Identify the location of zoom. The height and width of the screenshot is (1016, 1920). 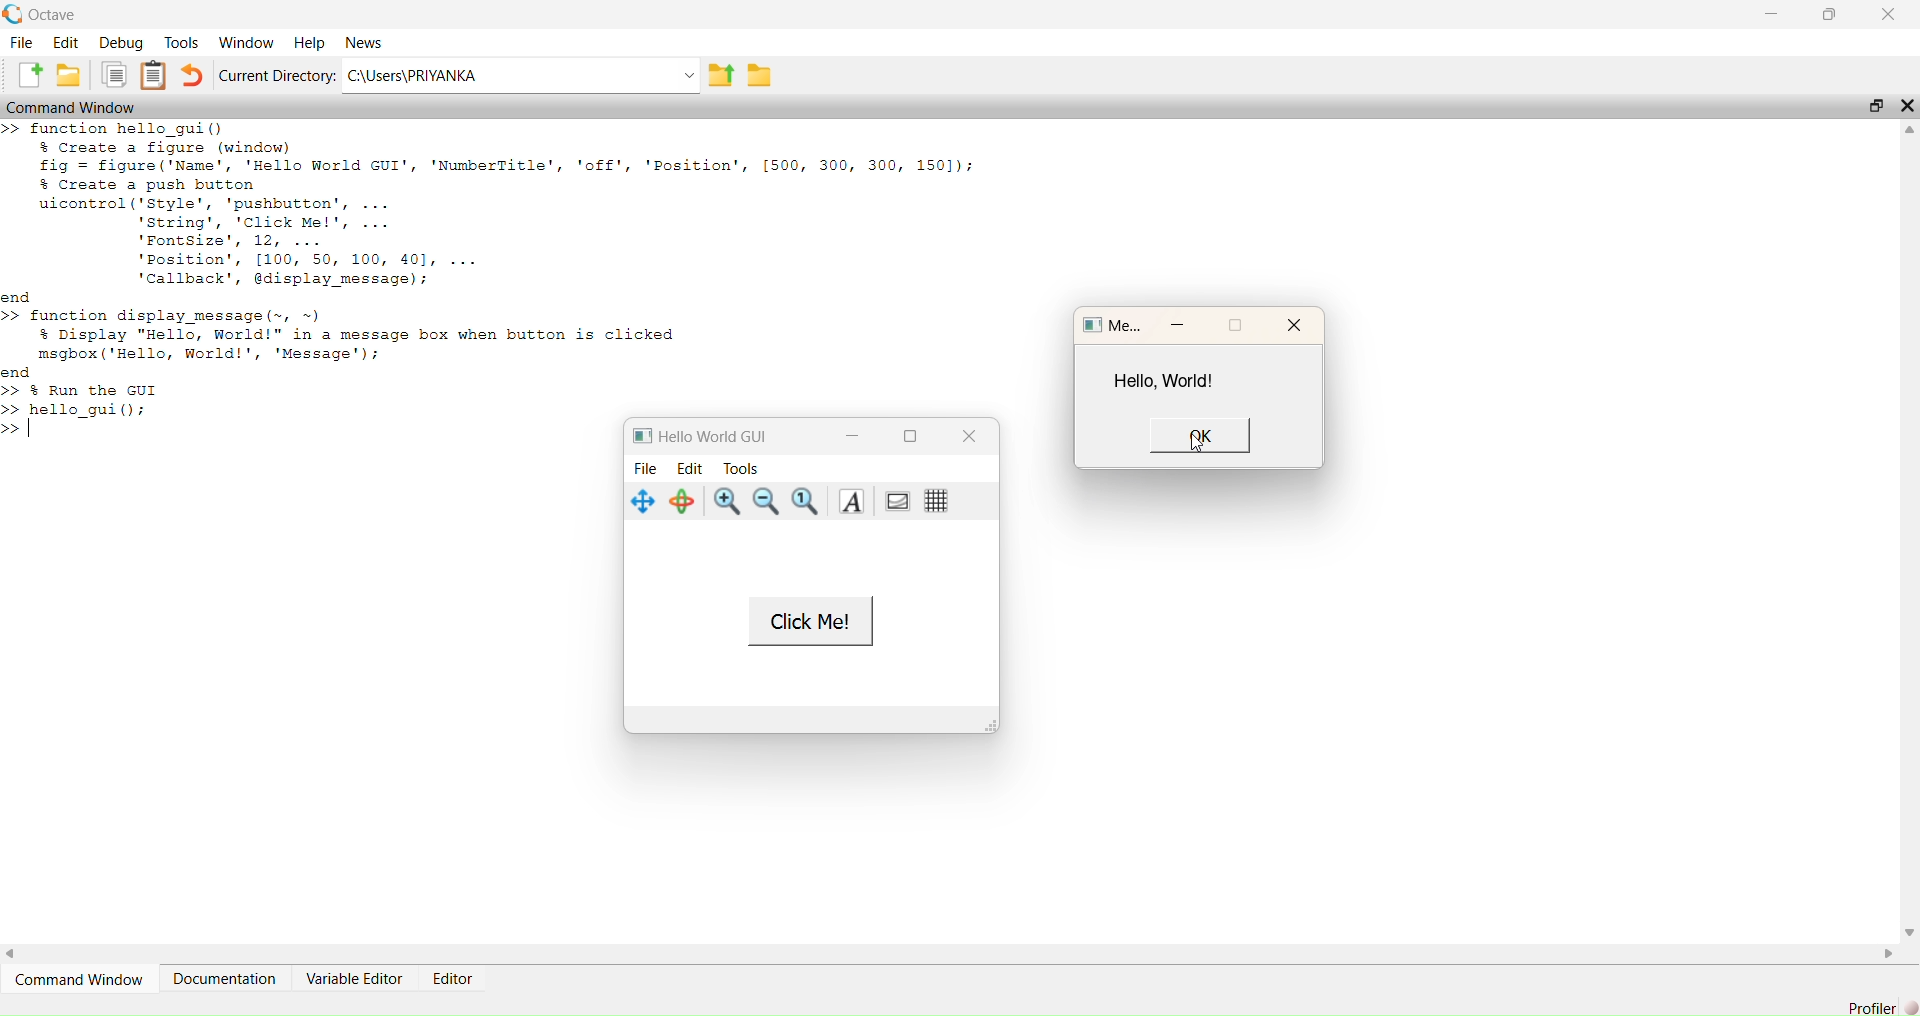
(805, 501).